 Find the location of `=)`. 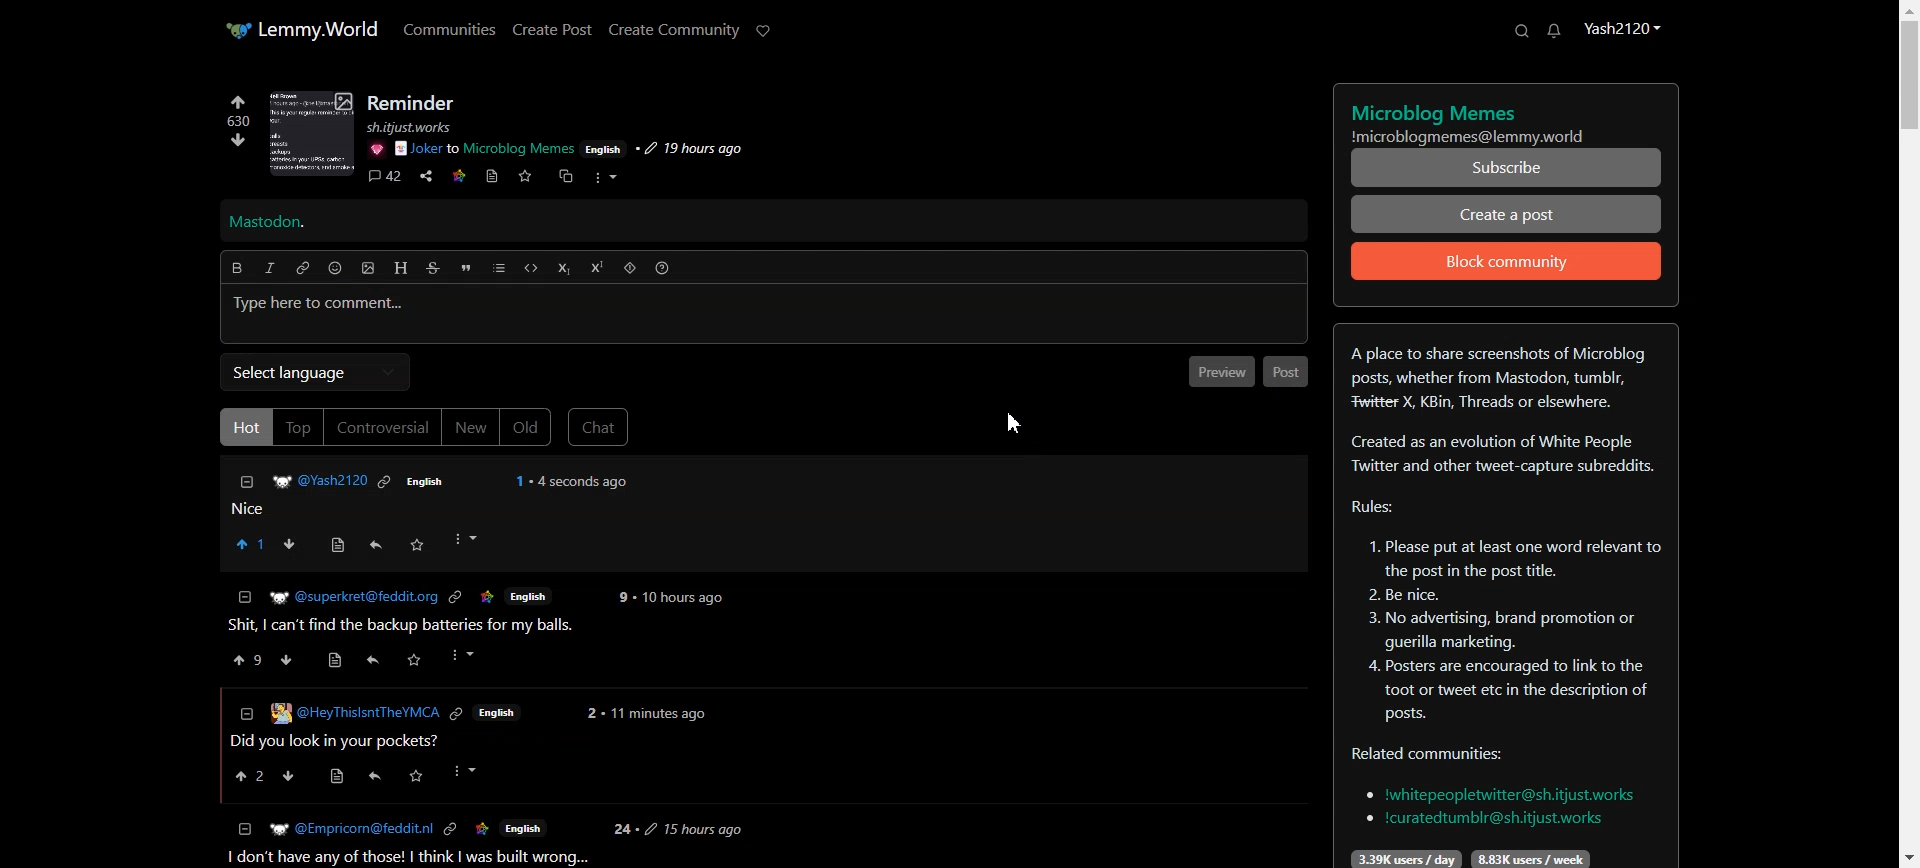

=) is located at coordinates (339, 542).